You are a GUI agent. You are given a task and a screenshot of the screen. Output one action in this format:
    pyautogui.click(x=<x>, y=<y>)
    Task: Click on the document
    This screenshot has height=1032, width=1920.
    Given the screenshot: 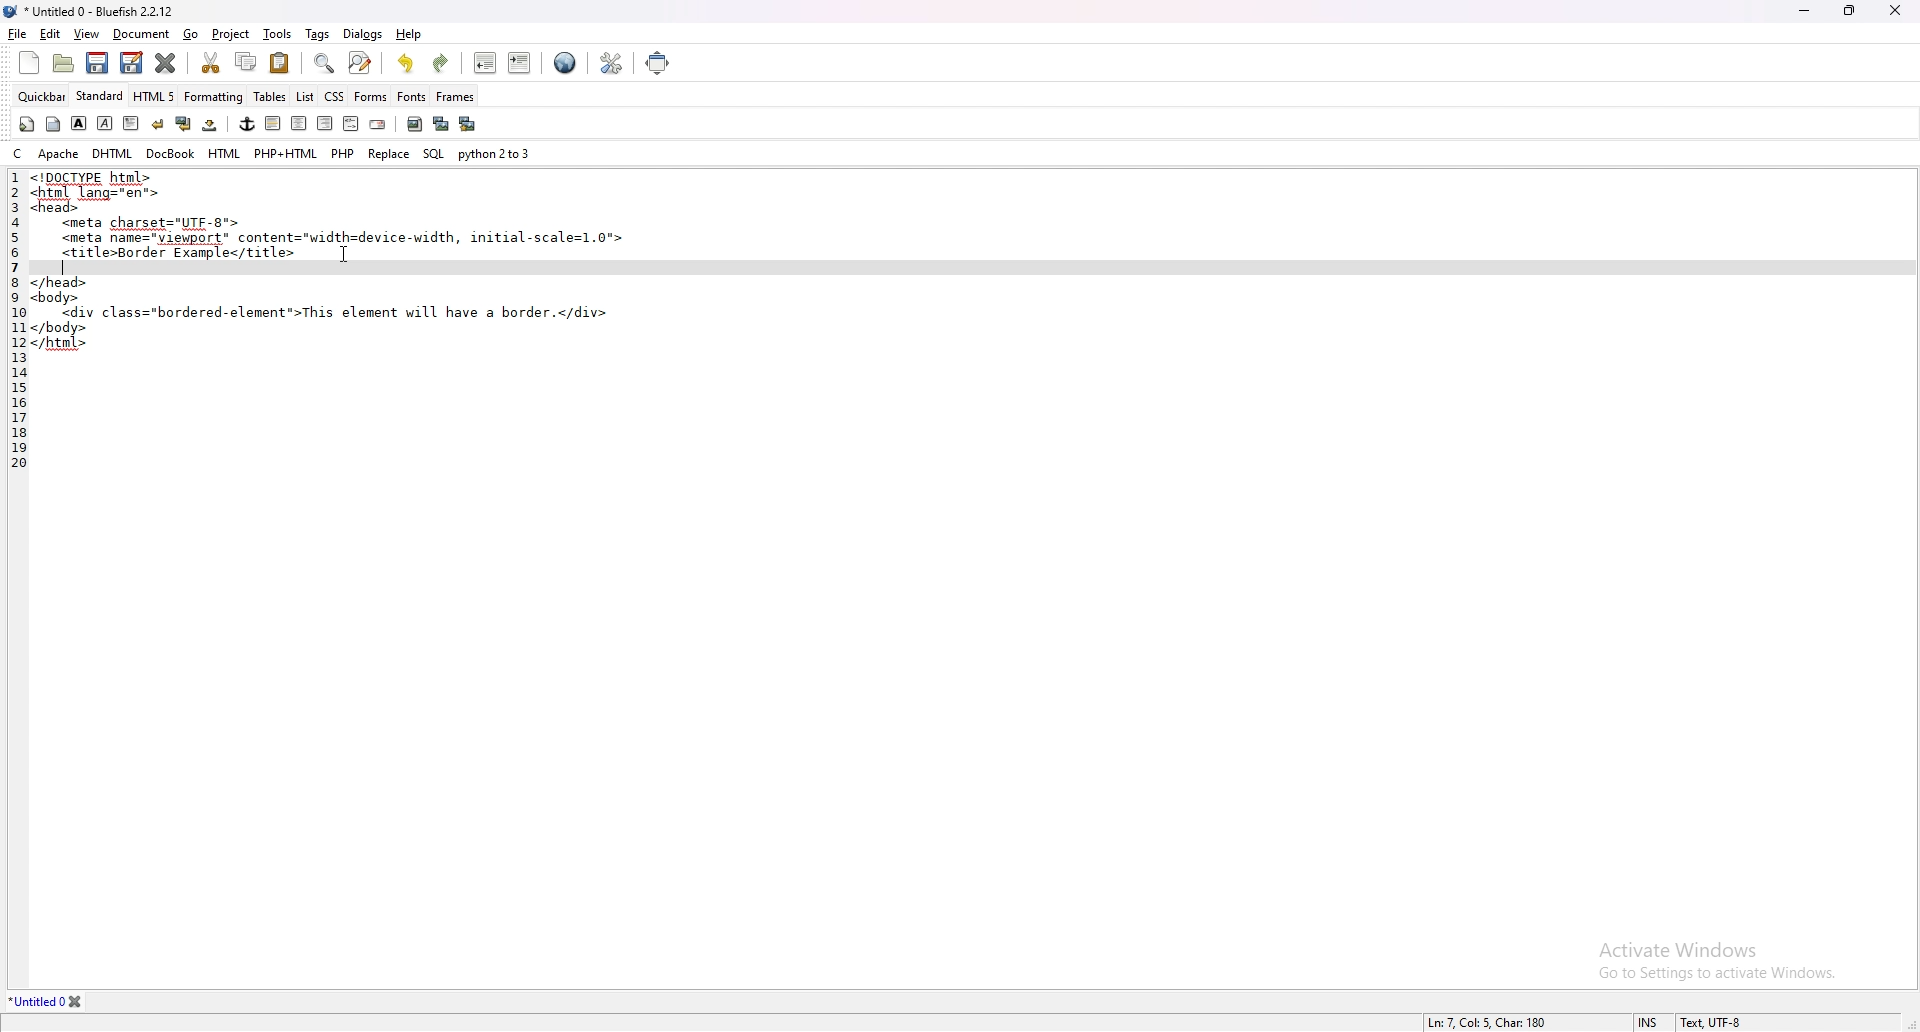 What is the action you would take?
    pyautogui.click(x=141, y=35)
    